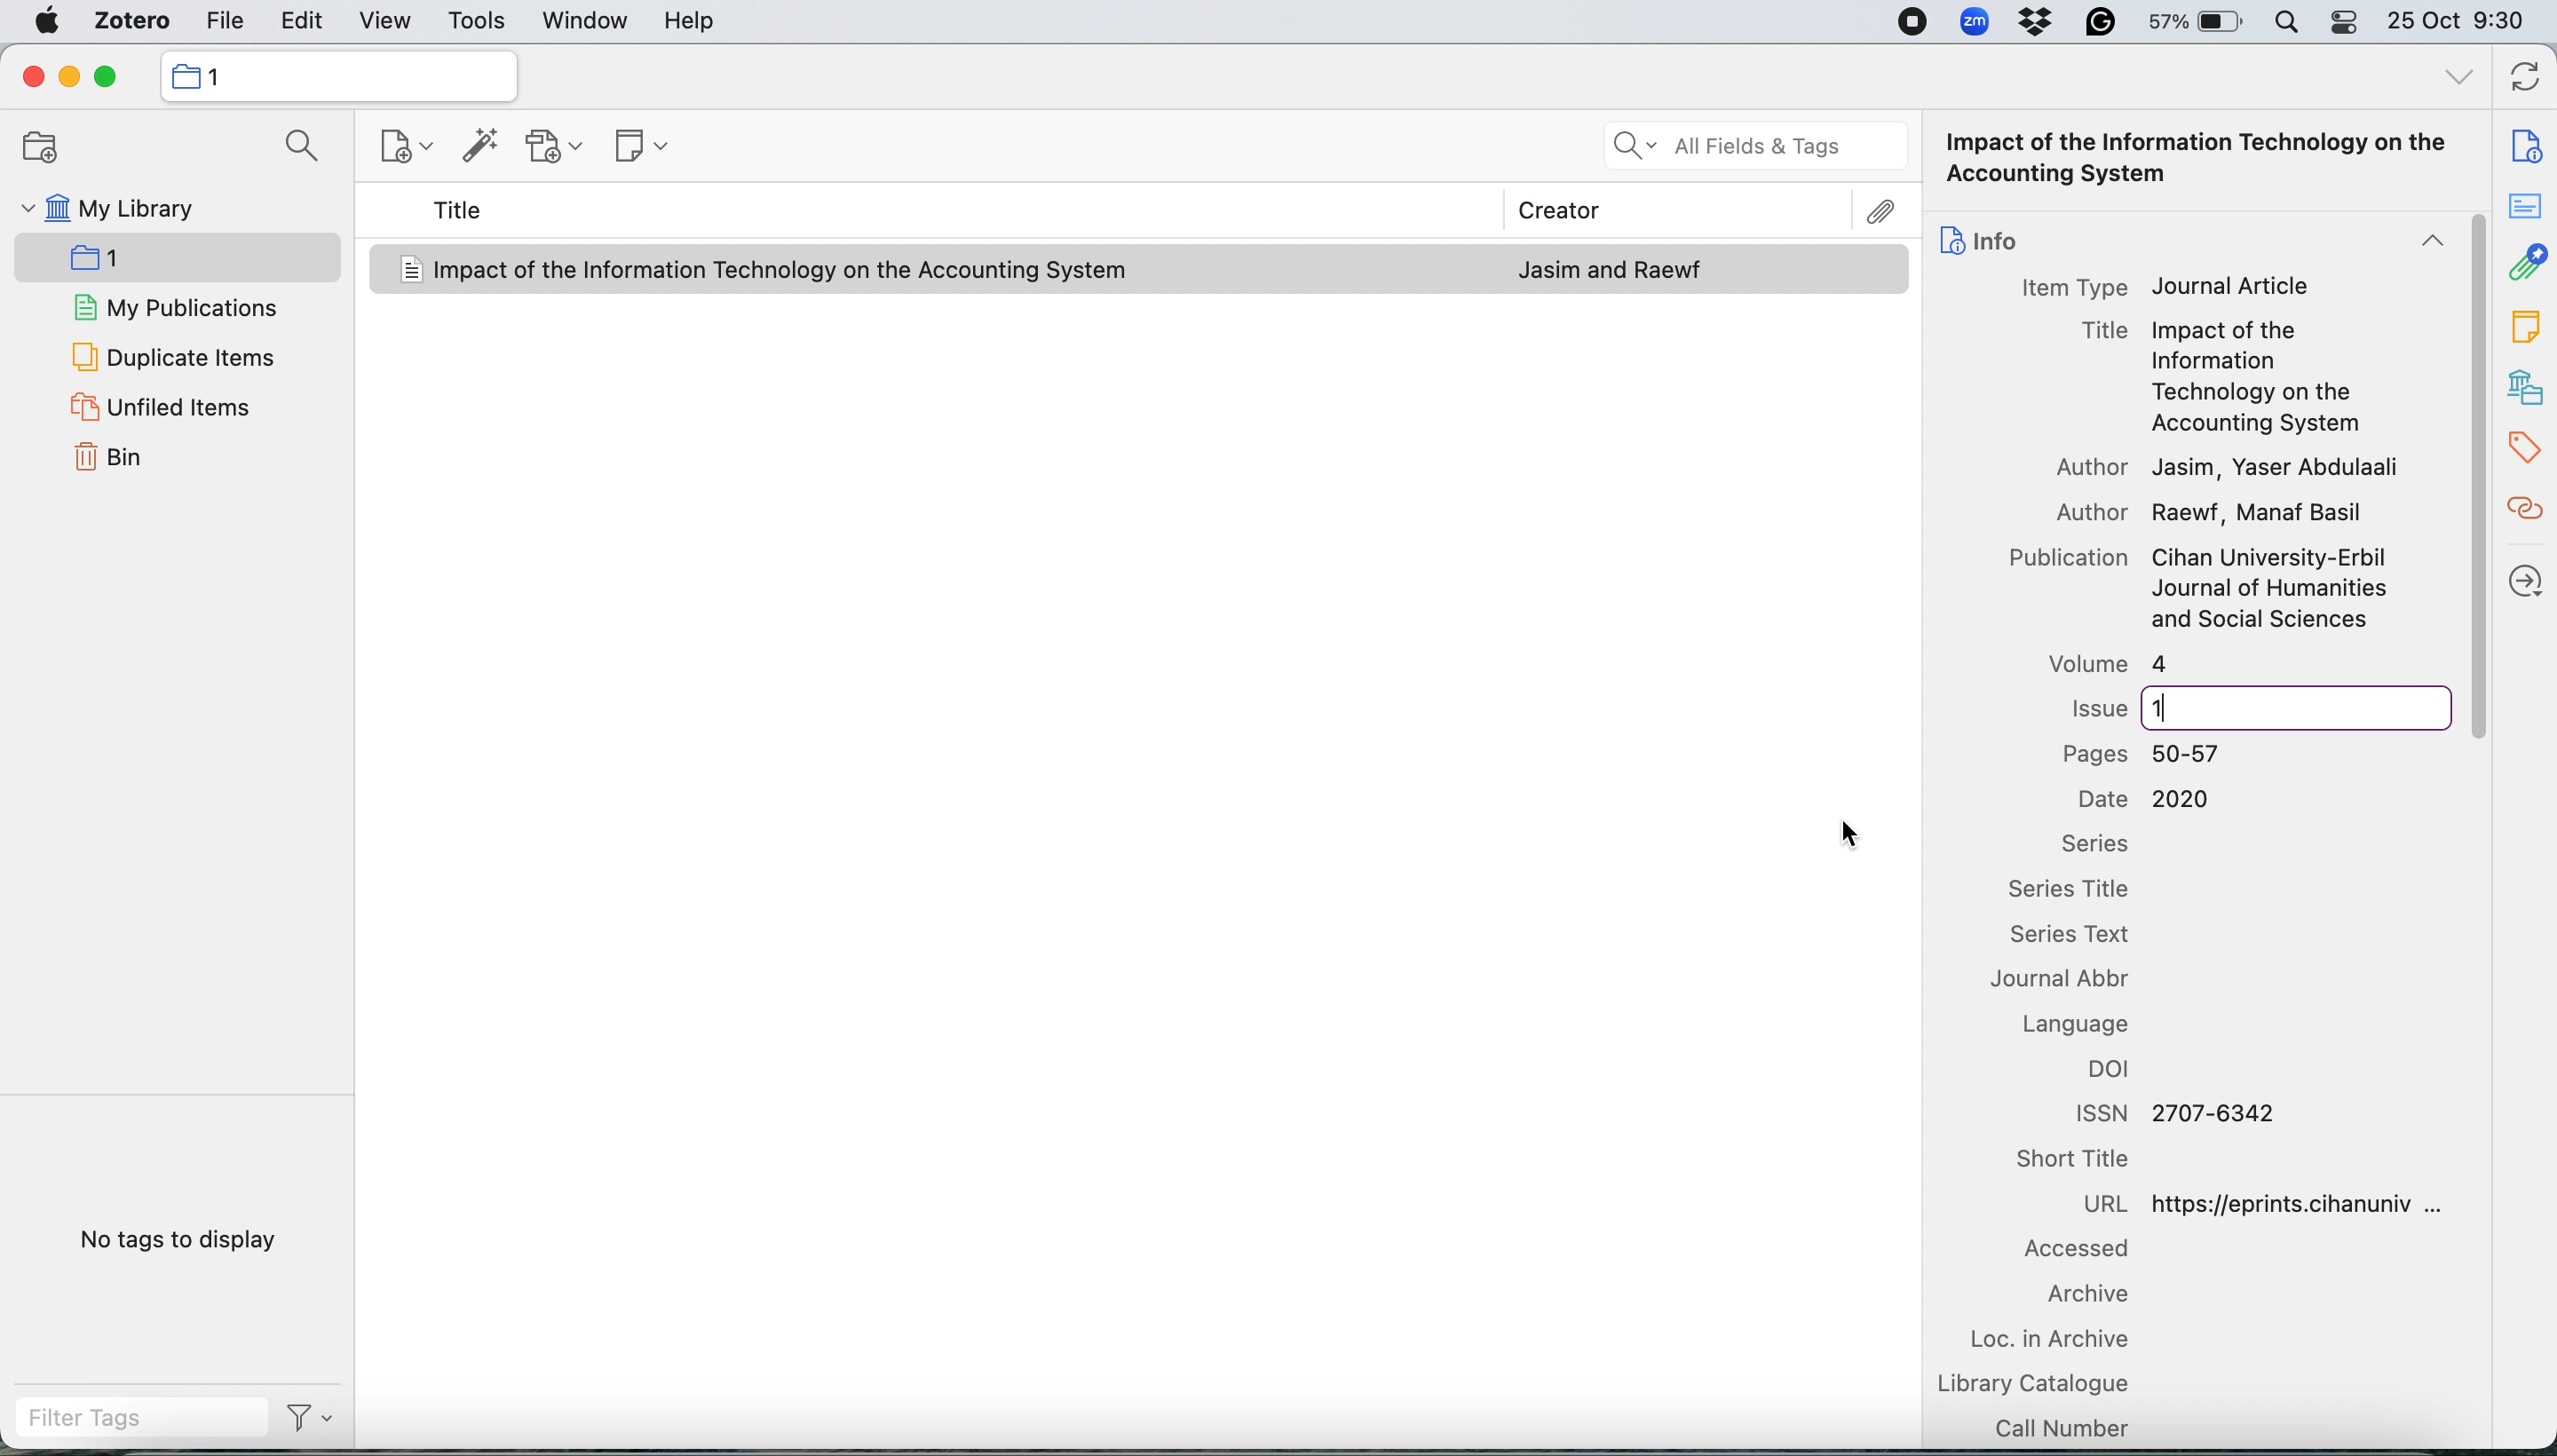 The height and width of the screenshot is (1456, 2557). I want to click on searcg, so click(298, 147).